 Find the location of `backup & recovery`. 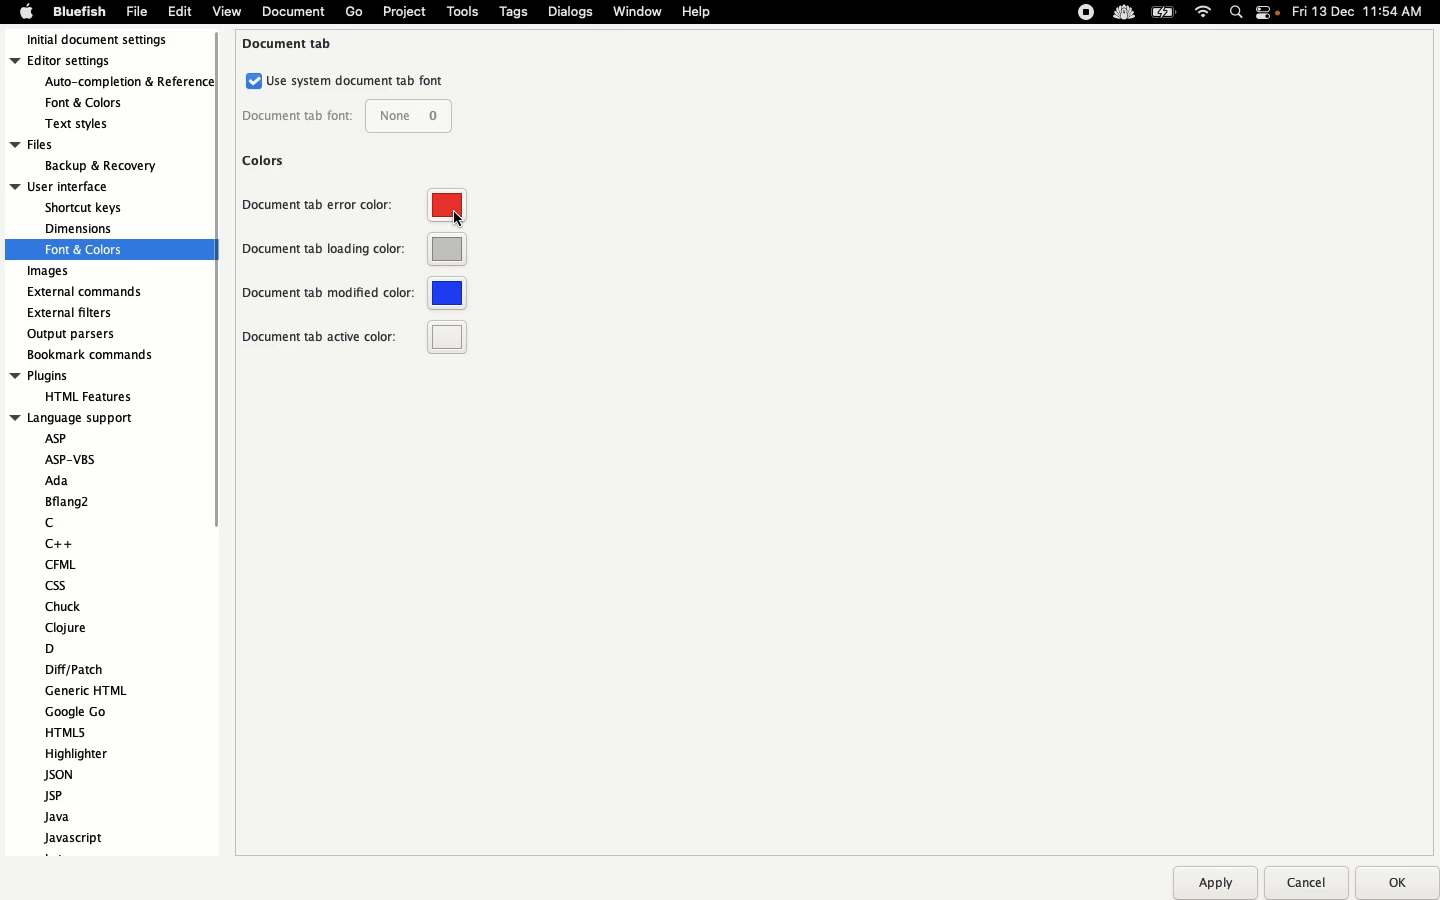

backup & recovery is located at coordinates (98, 166).